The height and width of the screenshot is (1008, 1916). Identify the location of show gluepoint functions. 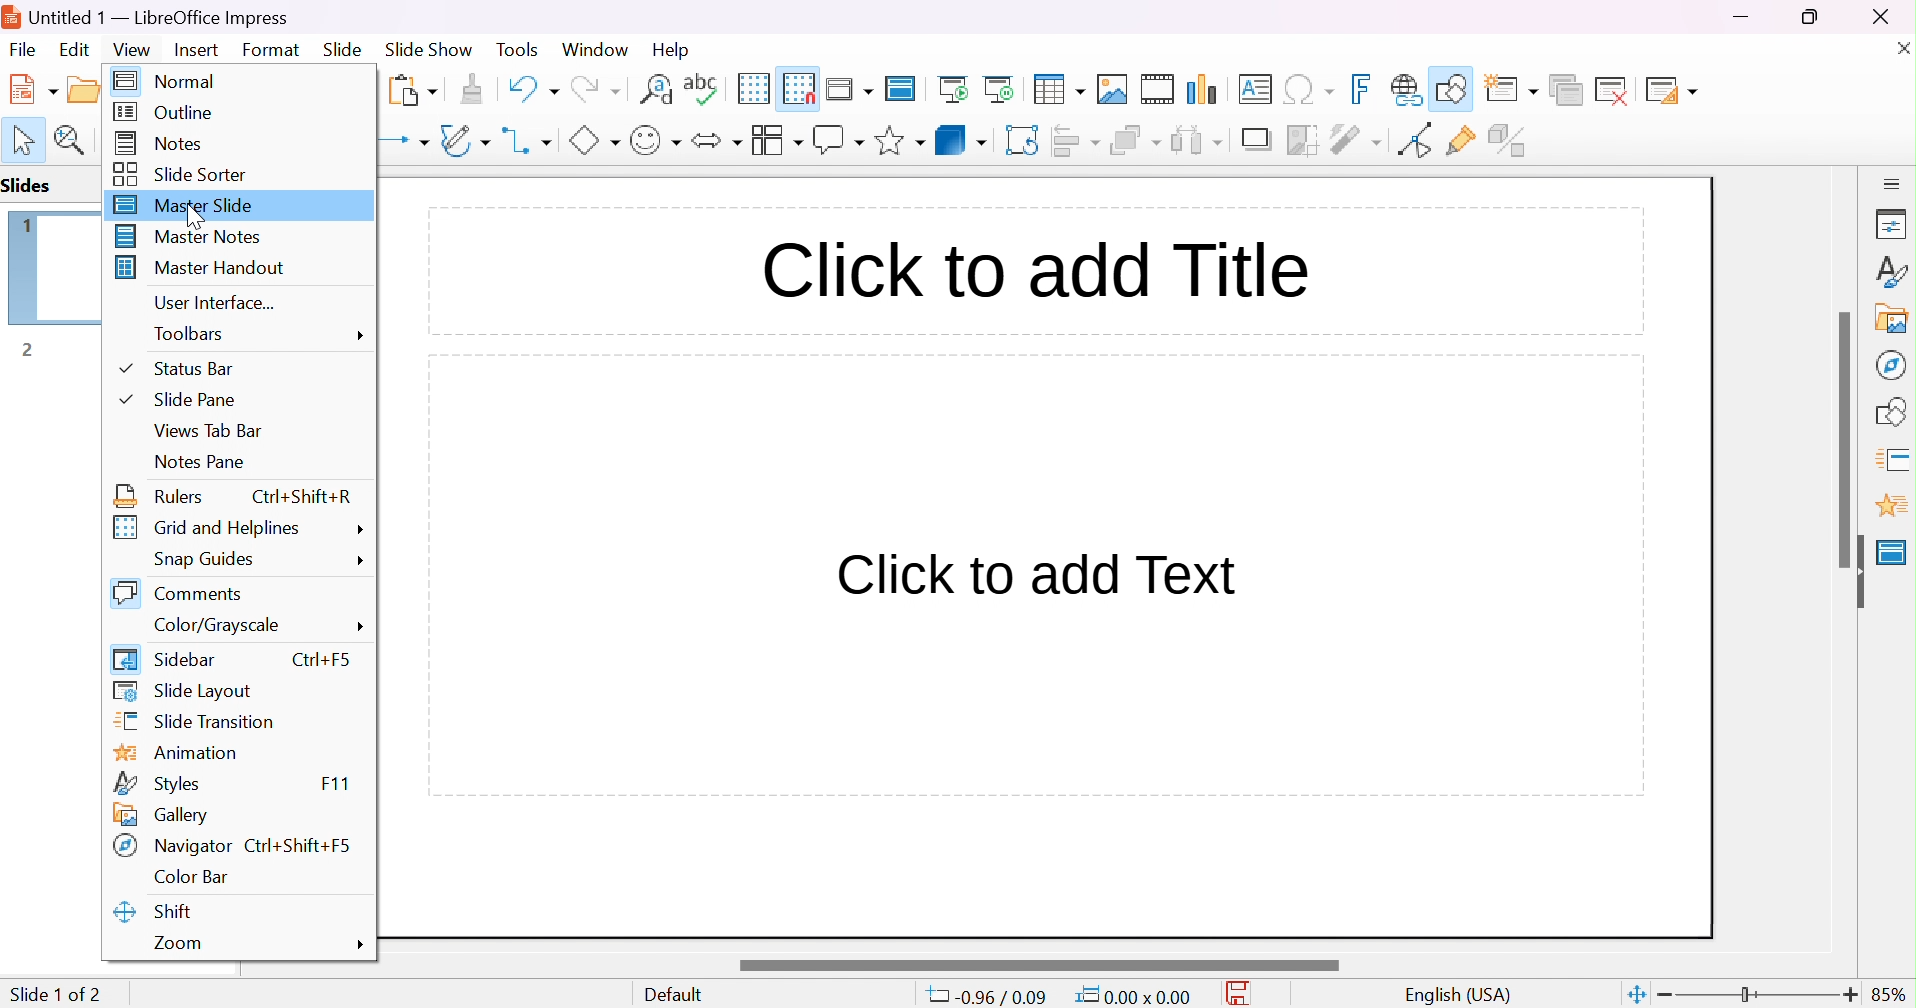
(1461, 141).